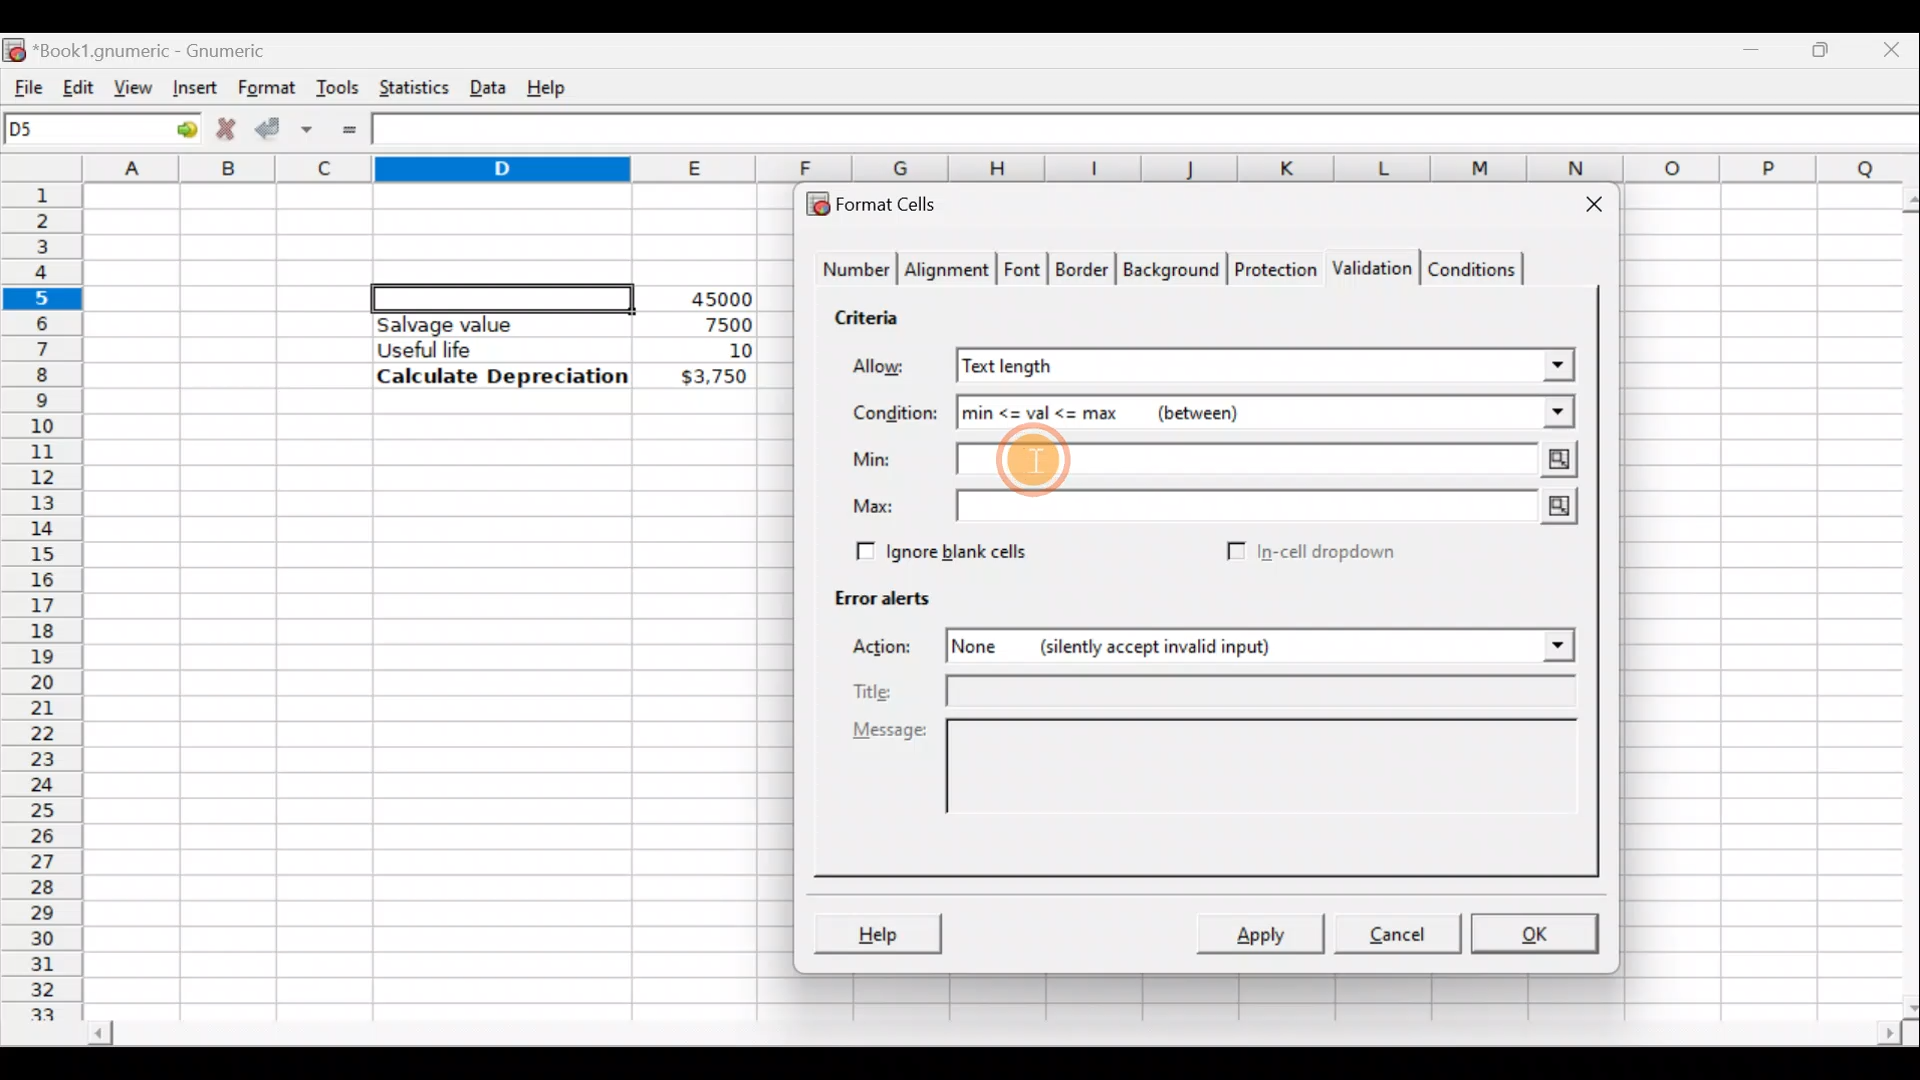  I want to click on Min value, so click(1270, 464).